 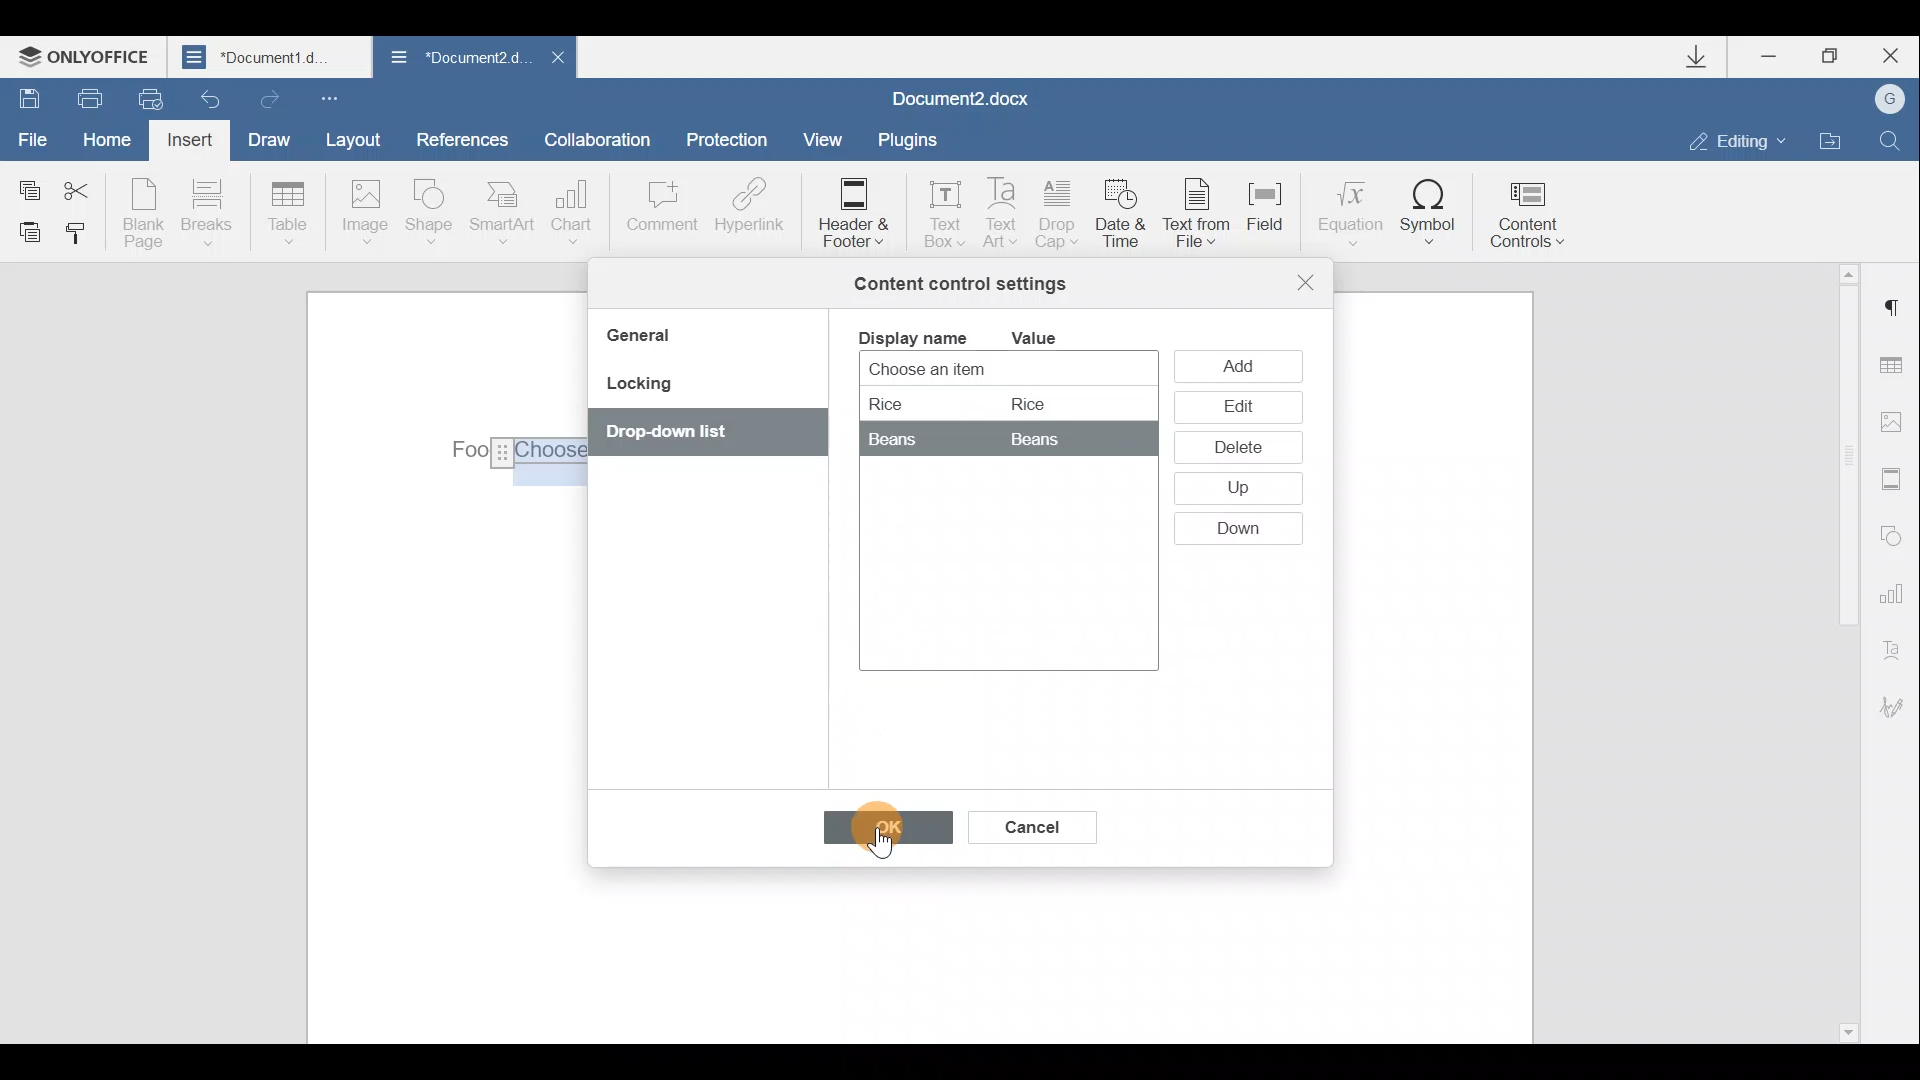 What do you see at coordinates (88, 187) in the screenshot?
I see `Cut` at bounding box center [88, 187].